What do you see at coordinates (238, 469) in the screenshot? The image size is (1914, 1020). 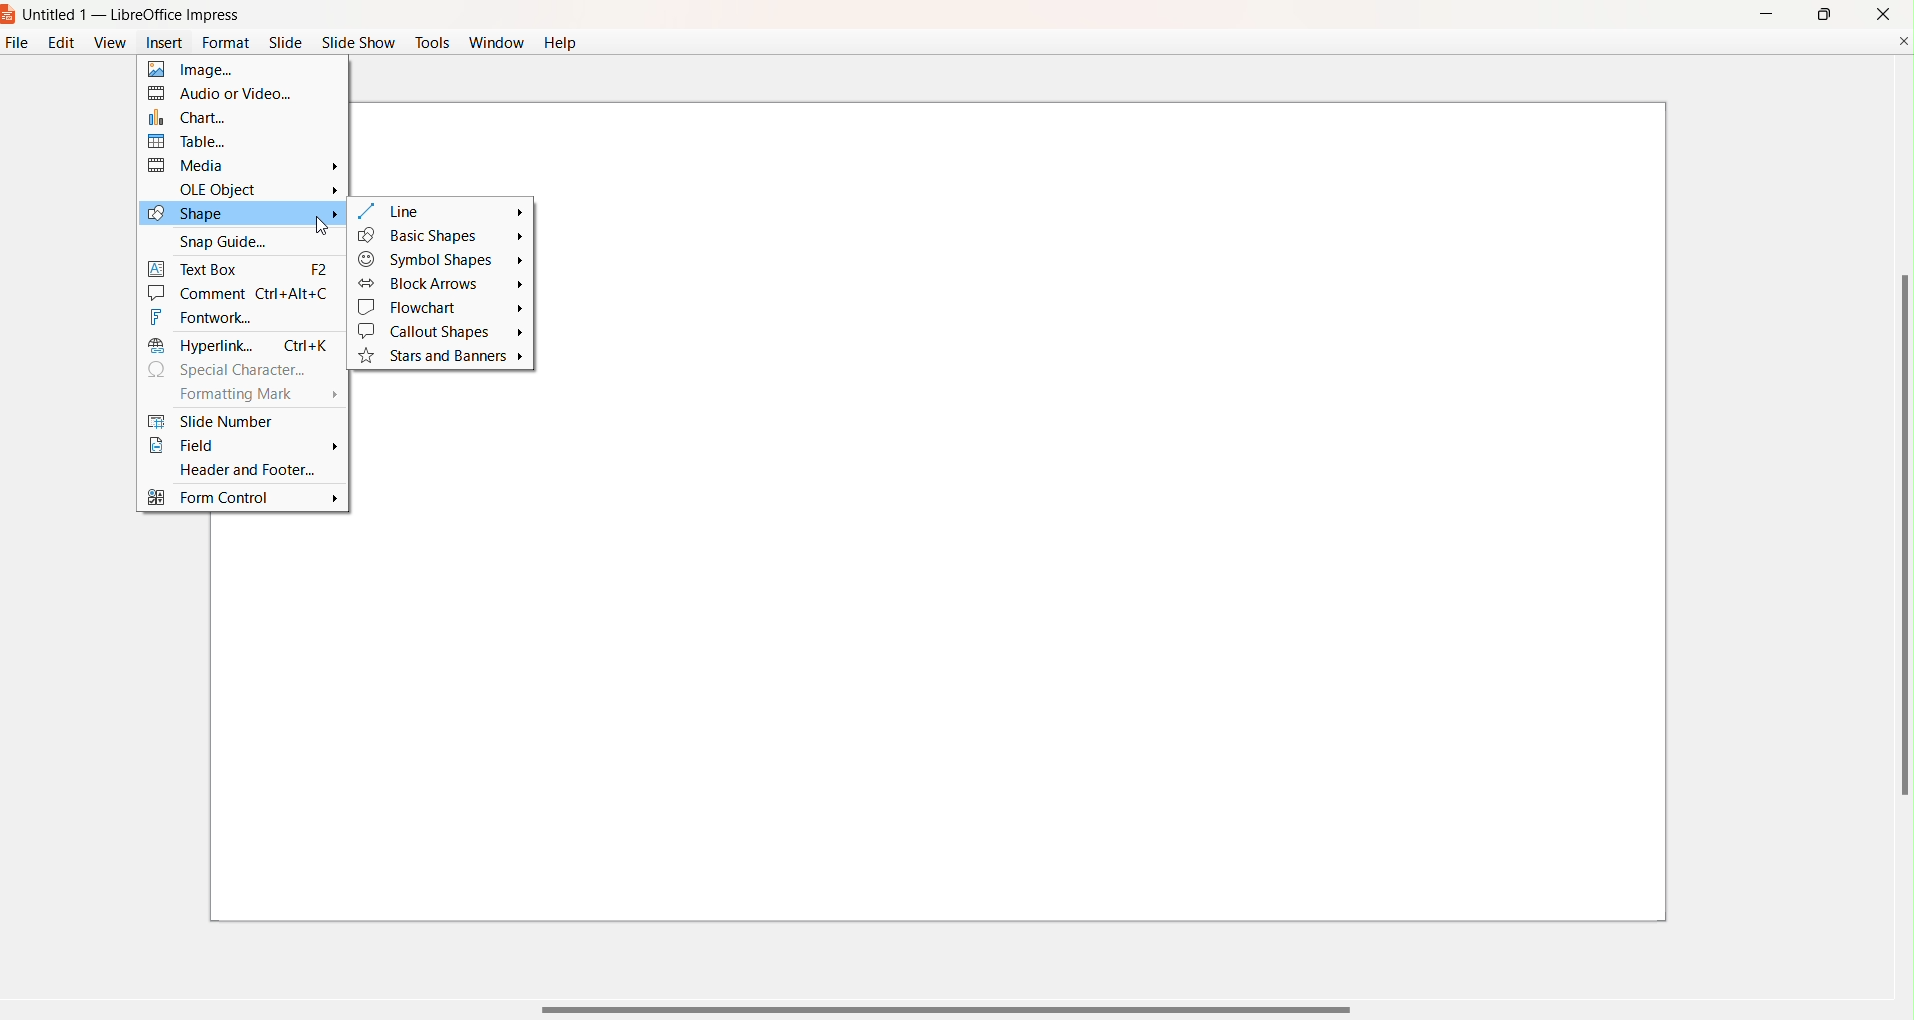 I see `Header and Footer` at bounding box center [238, 469].